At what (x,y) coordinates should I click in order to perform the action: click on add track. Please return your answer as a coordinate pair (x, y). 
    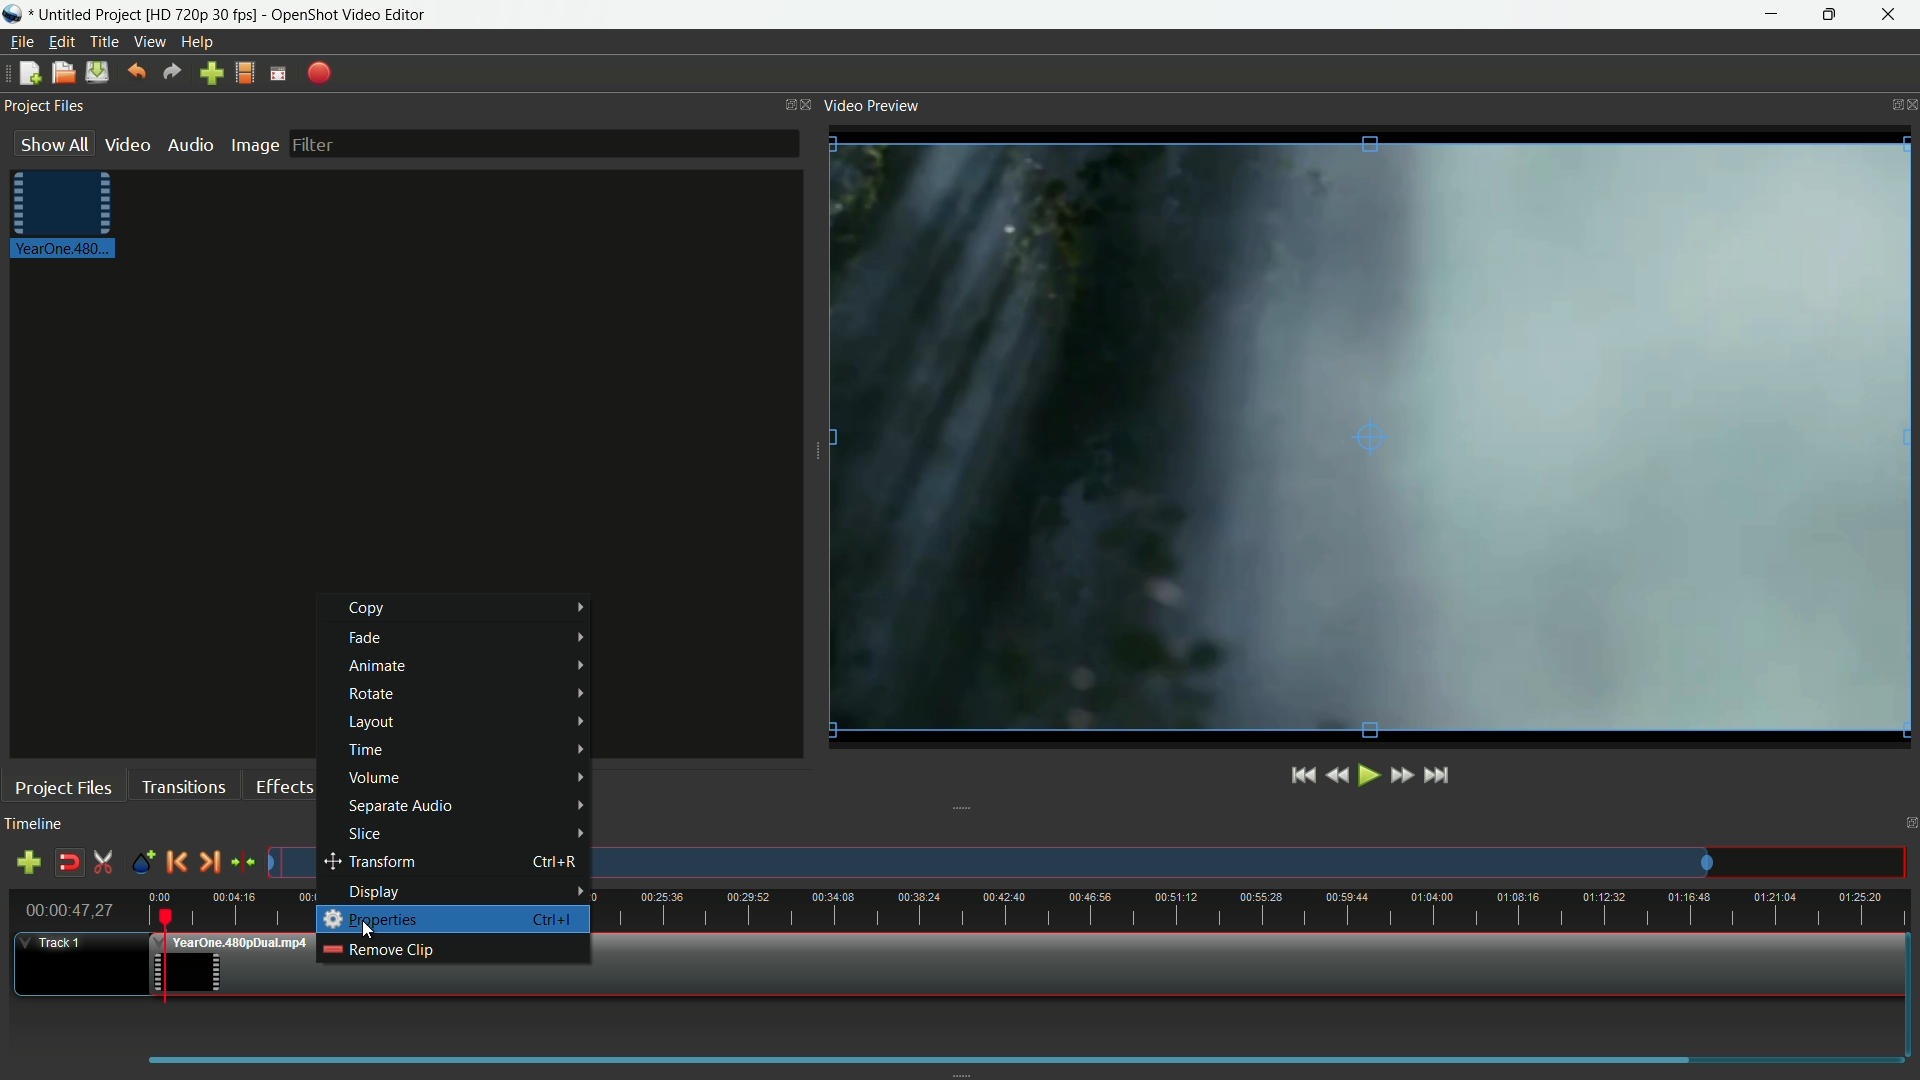
    Looking at the image, I should click on (29, 862).